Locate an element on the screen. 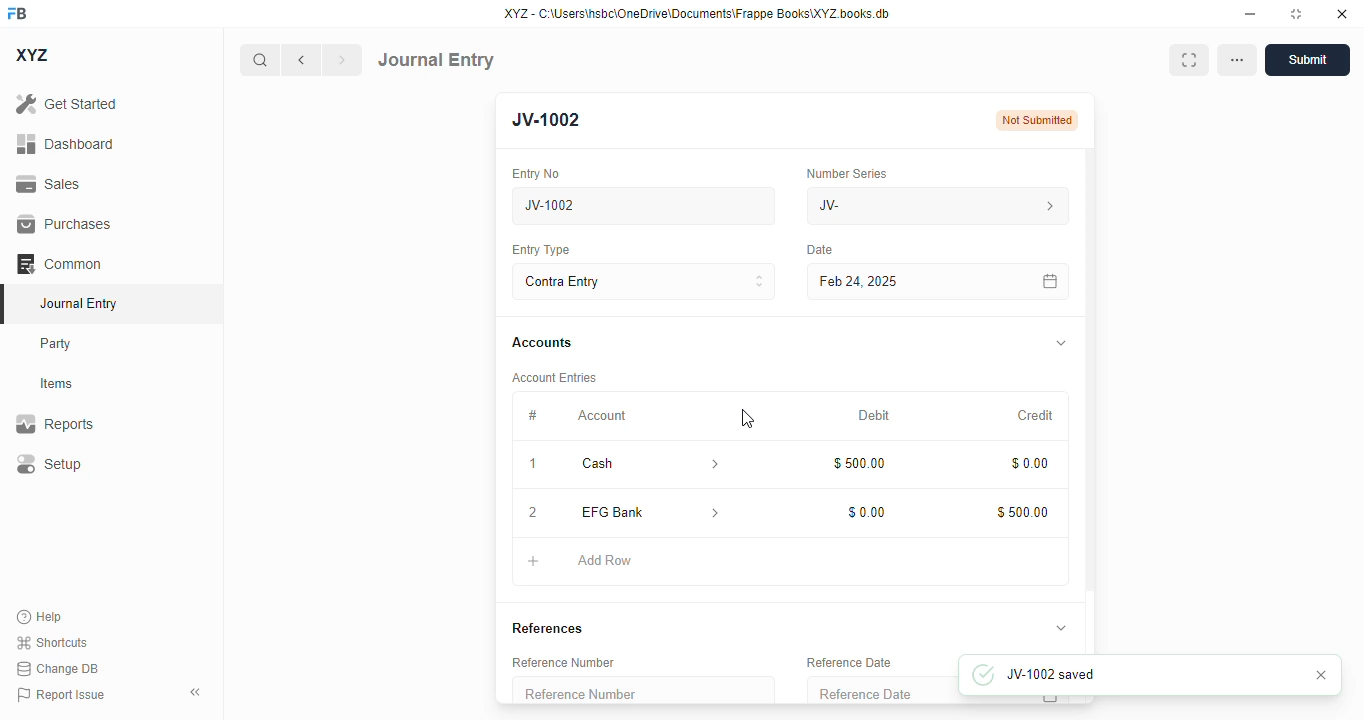  previous is located at coordinates (301, 60).